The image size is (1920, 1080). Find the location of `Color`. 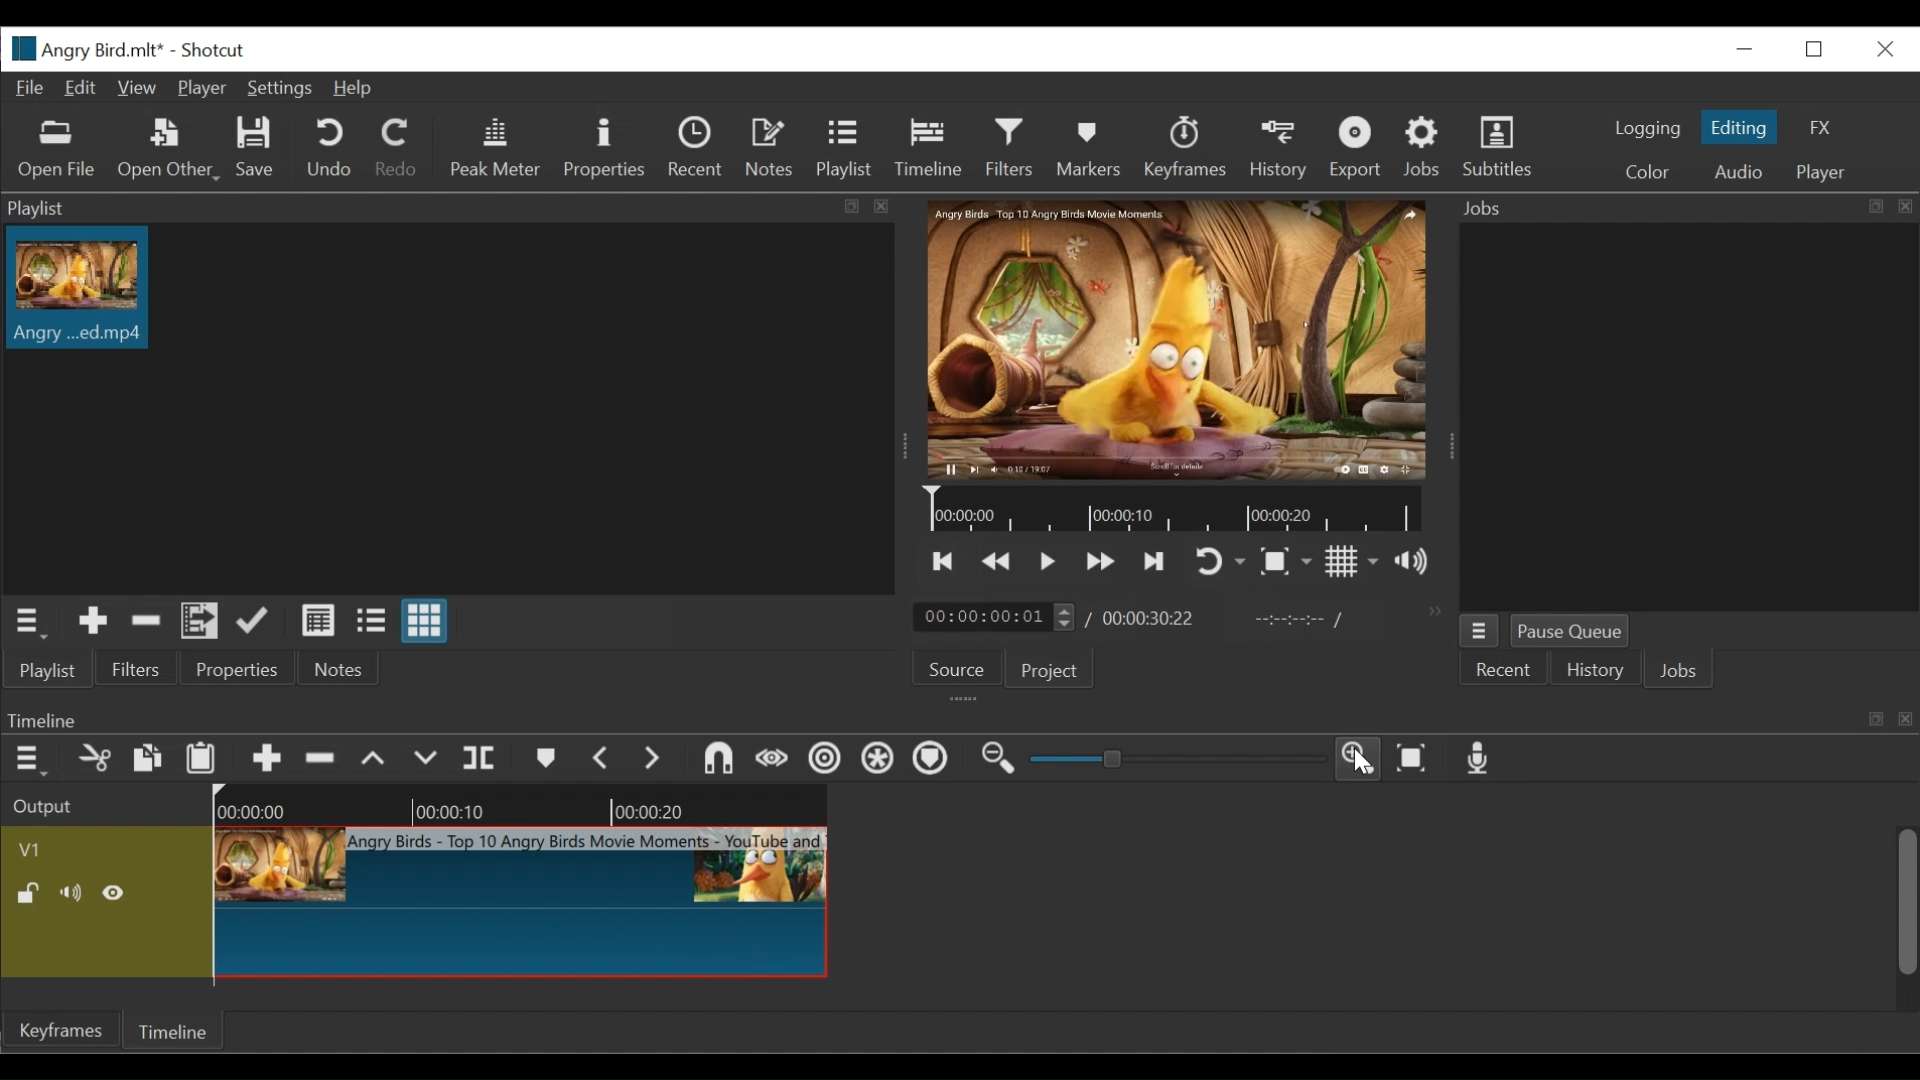

Color is located at coordinates (1648, 170).